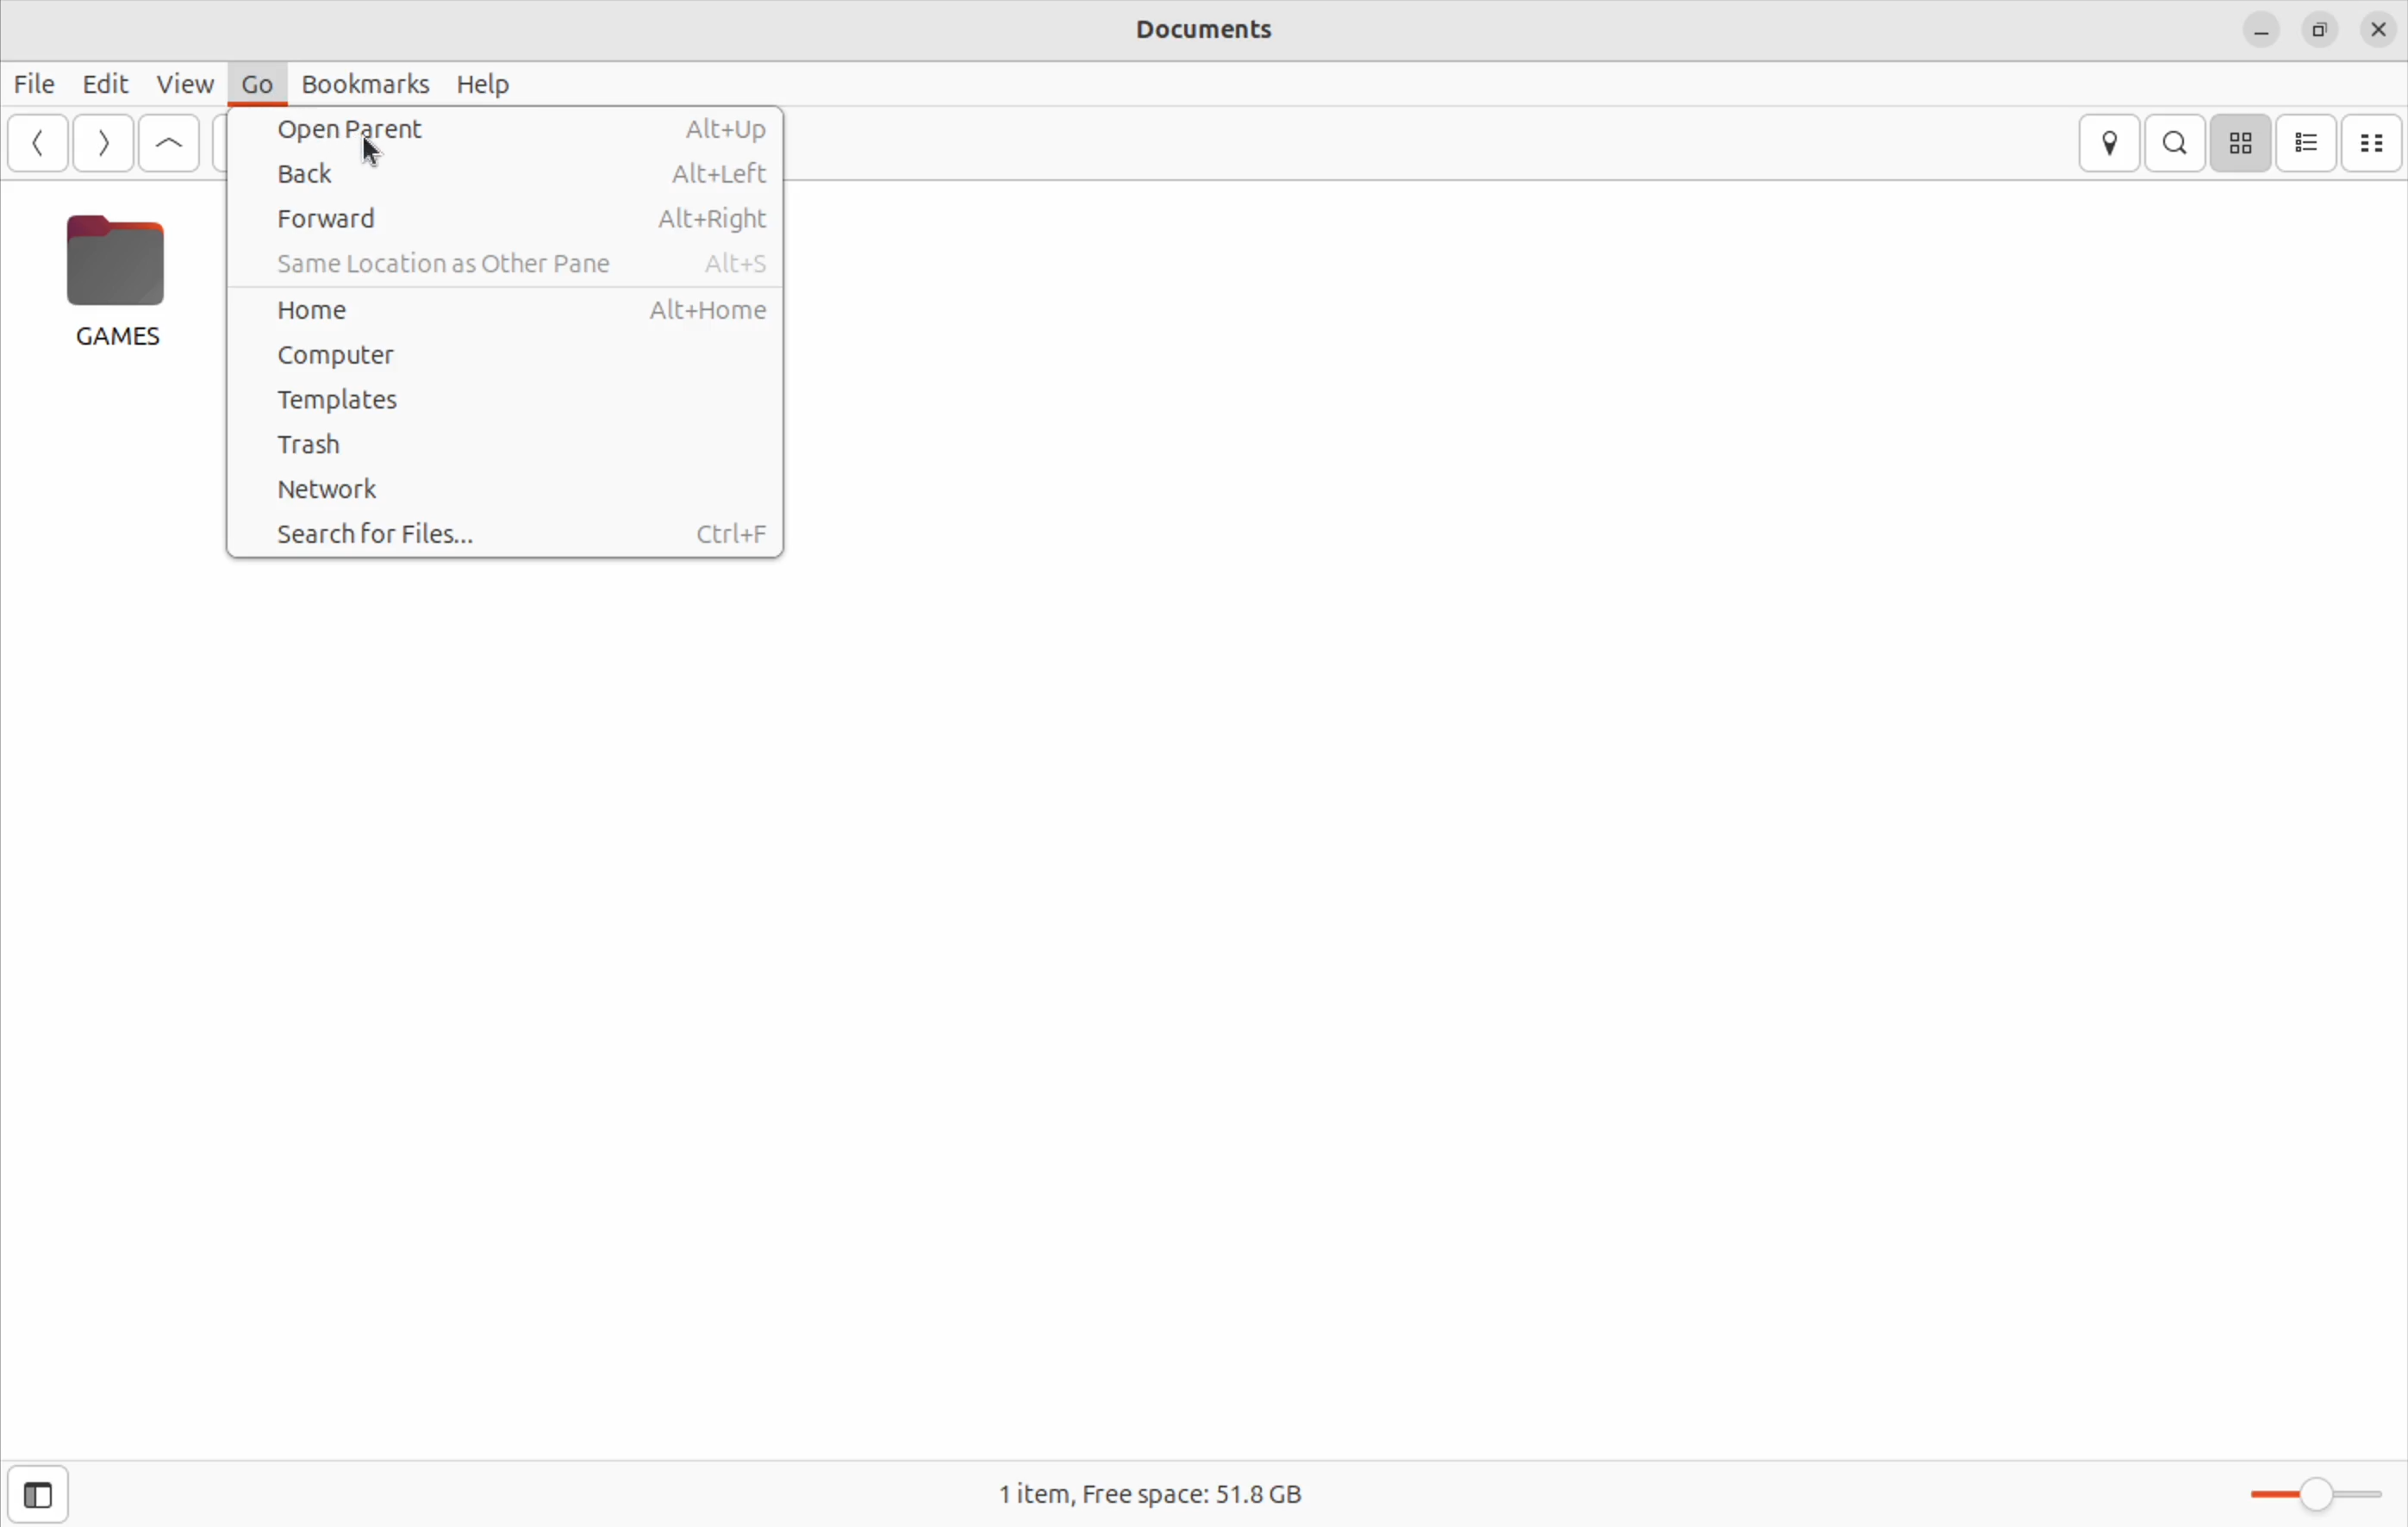  Describe the element at coordinates (499, 360) in the screenshot. I see `computer` at that location.